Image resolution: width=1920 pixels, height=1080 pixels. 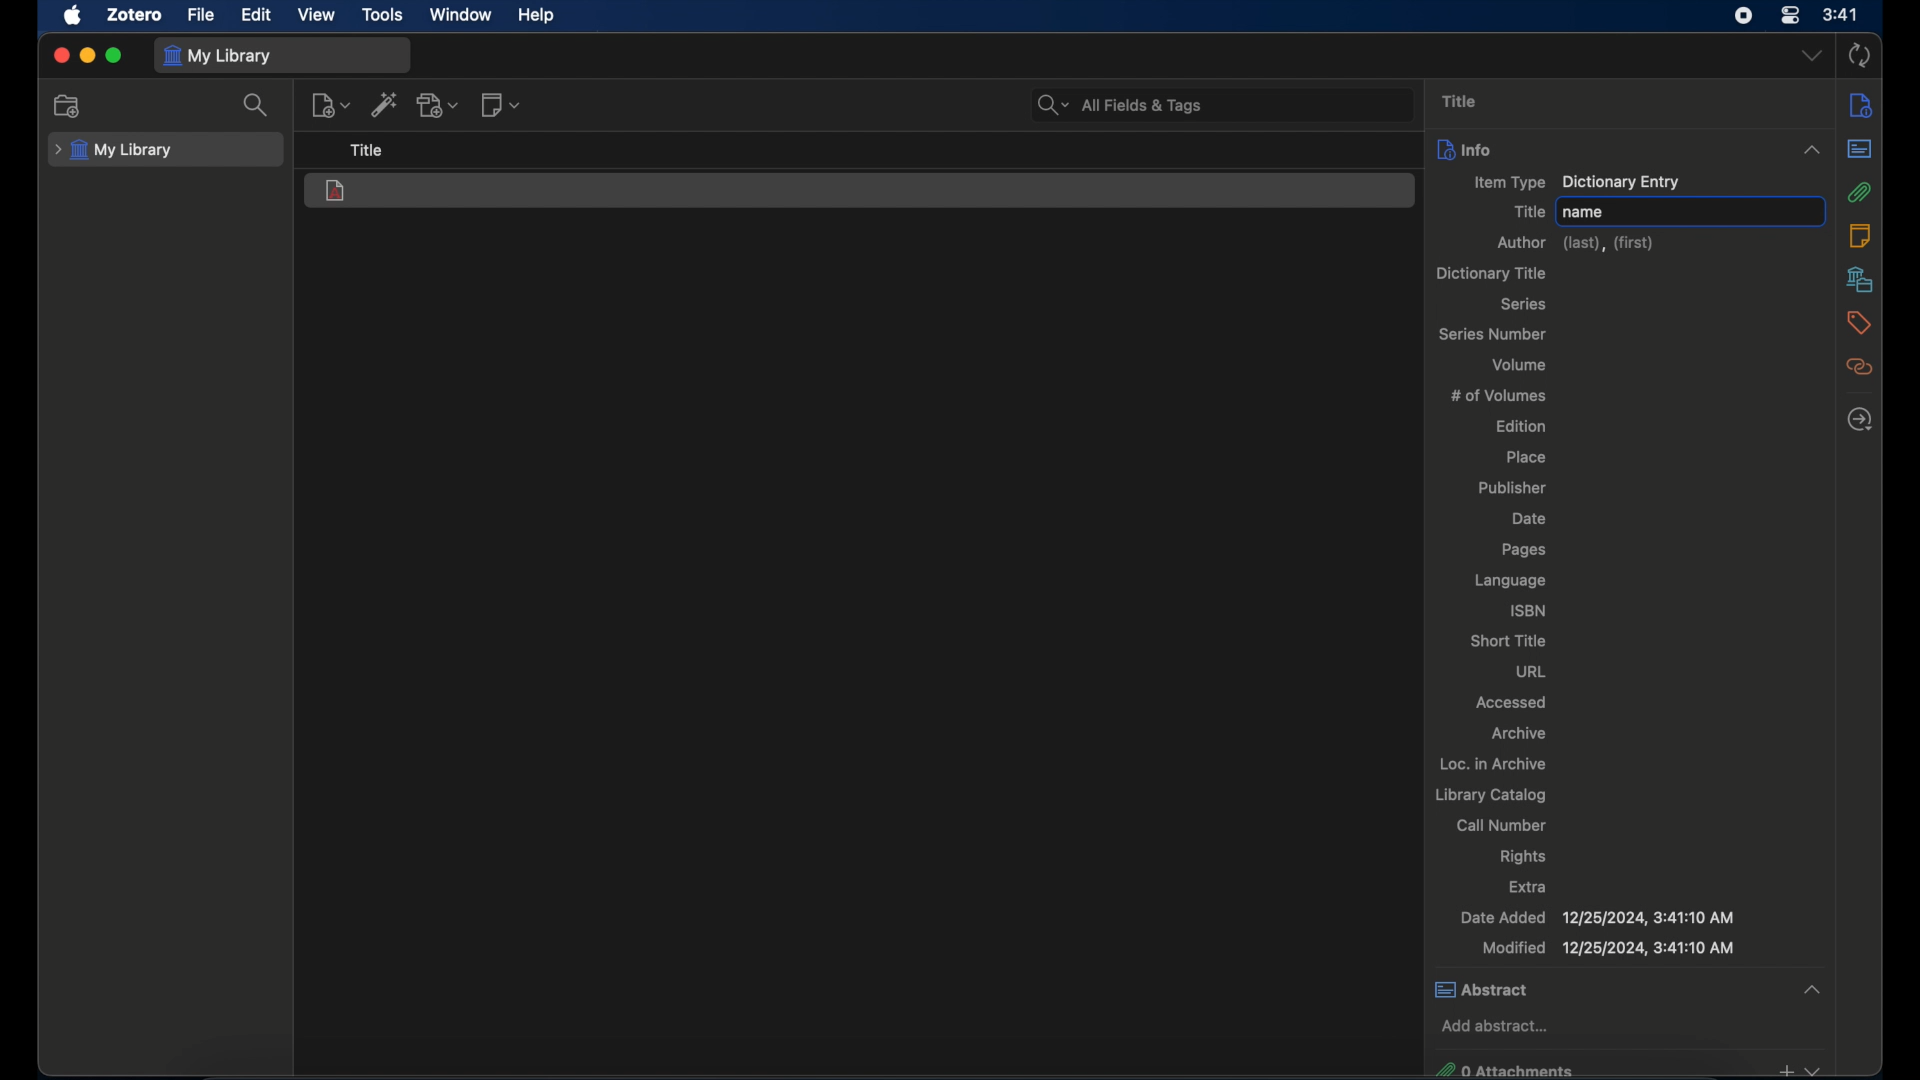 What do you see at coordinates (368, 151) in the screenshot?
I see `title` at bounding box center [368, 151].